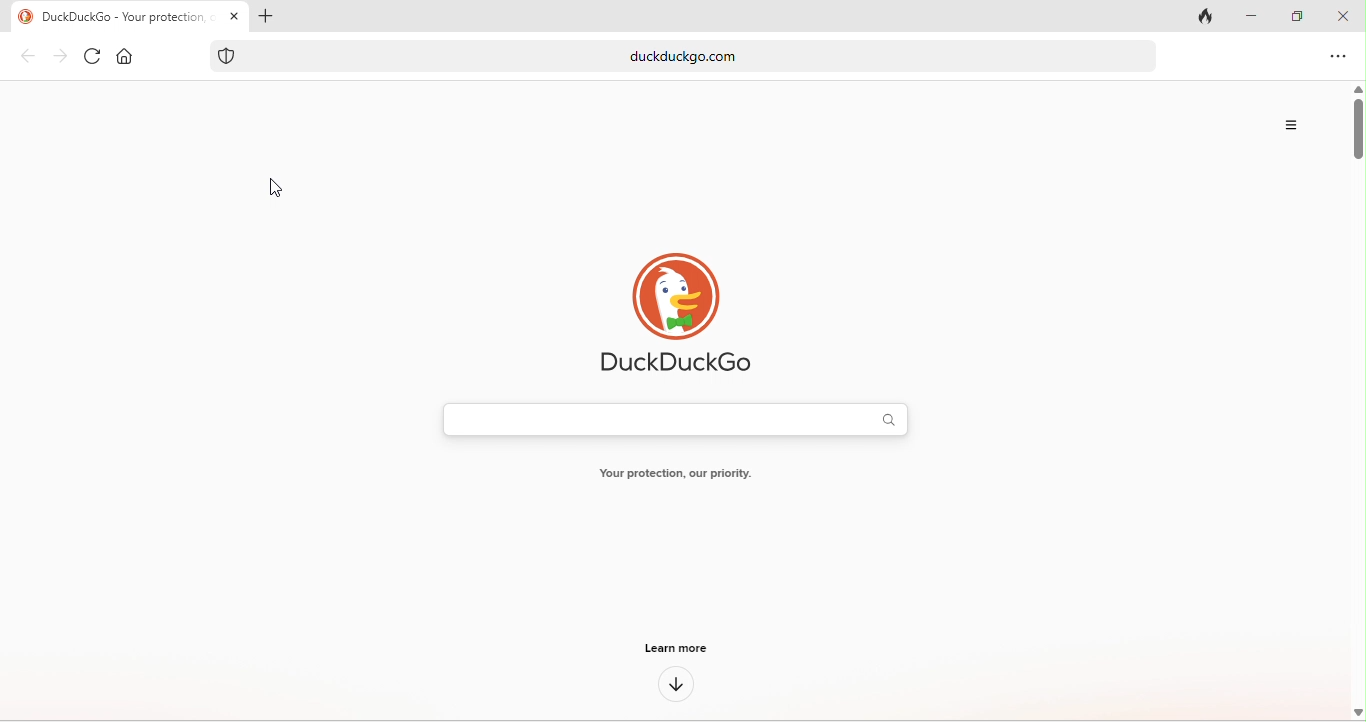  What do you see at coordinates (675, 363) in the screenshot?
I see `duckduck go` at bounding box center [675, 363].